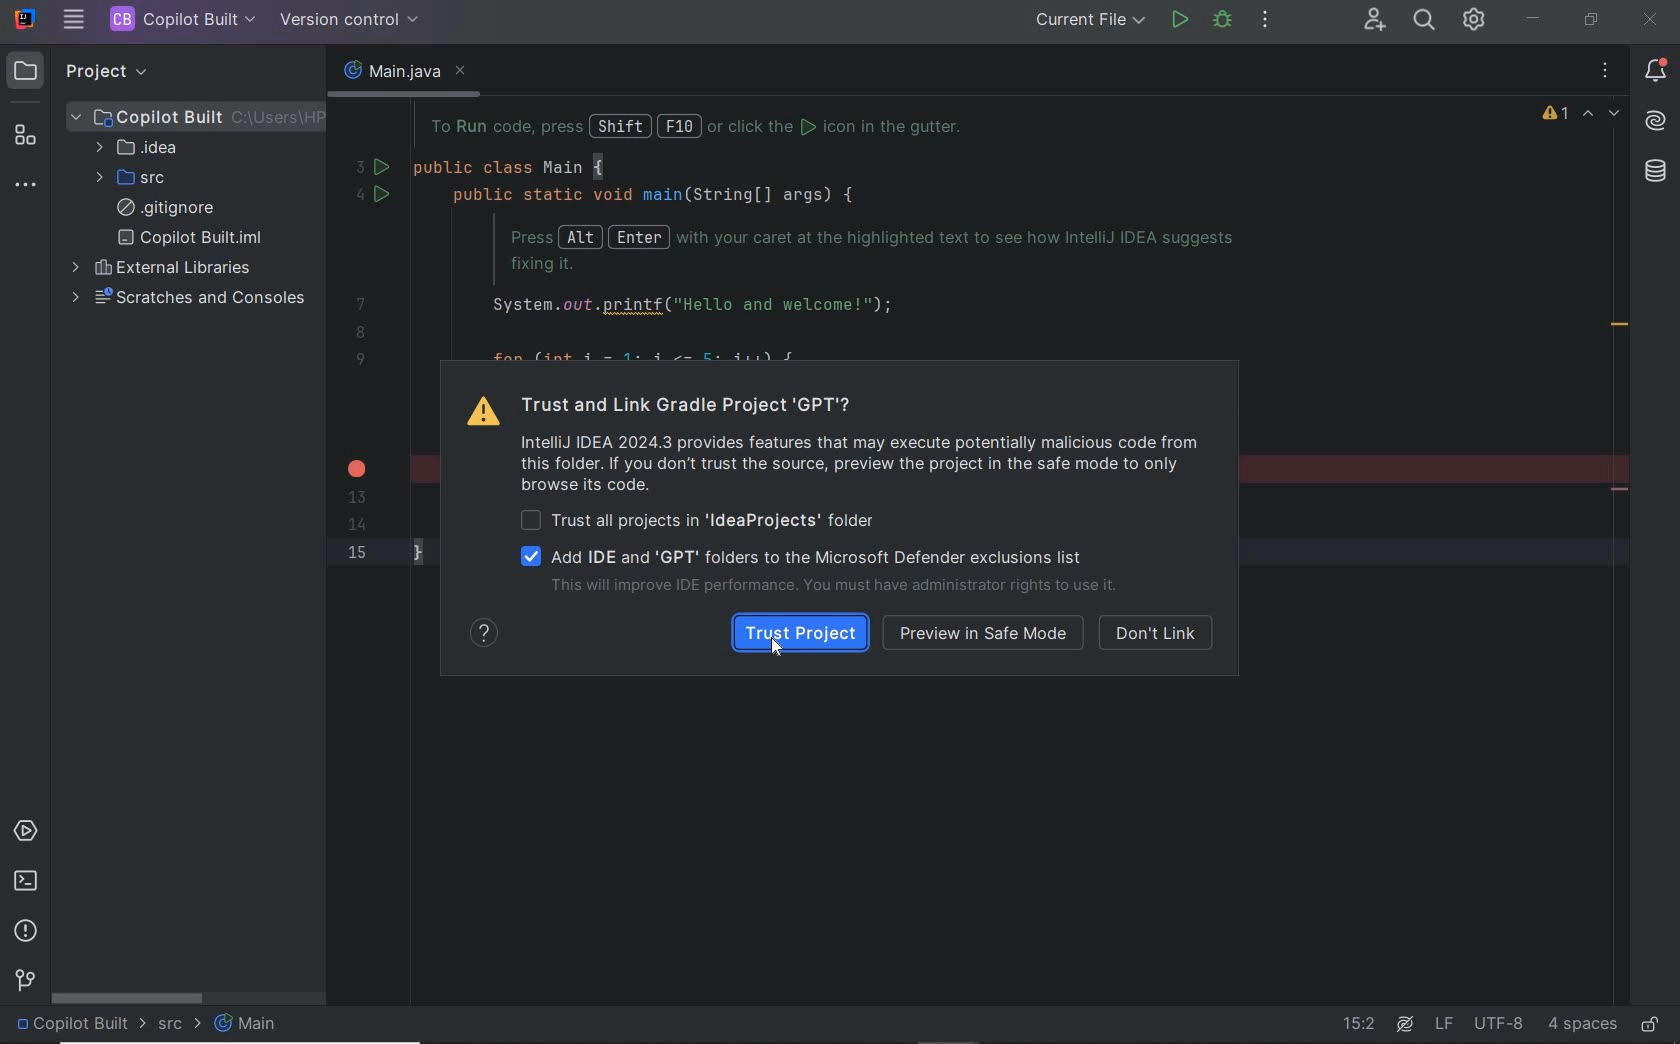  Describe the element at coordinates (358, 196) in the screenshot. I see `4` at that location.